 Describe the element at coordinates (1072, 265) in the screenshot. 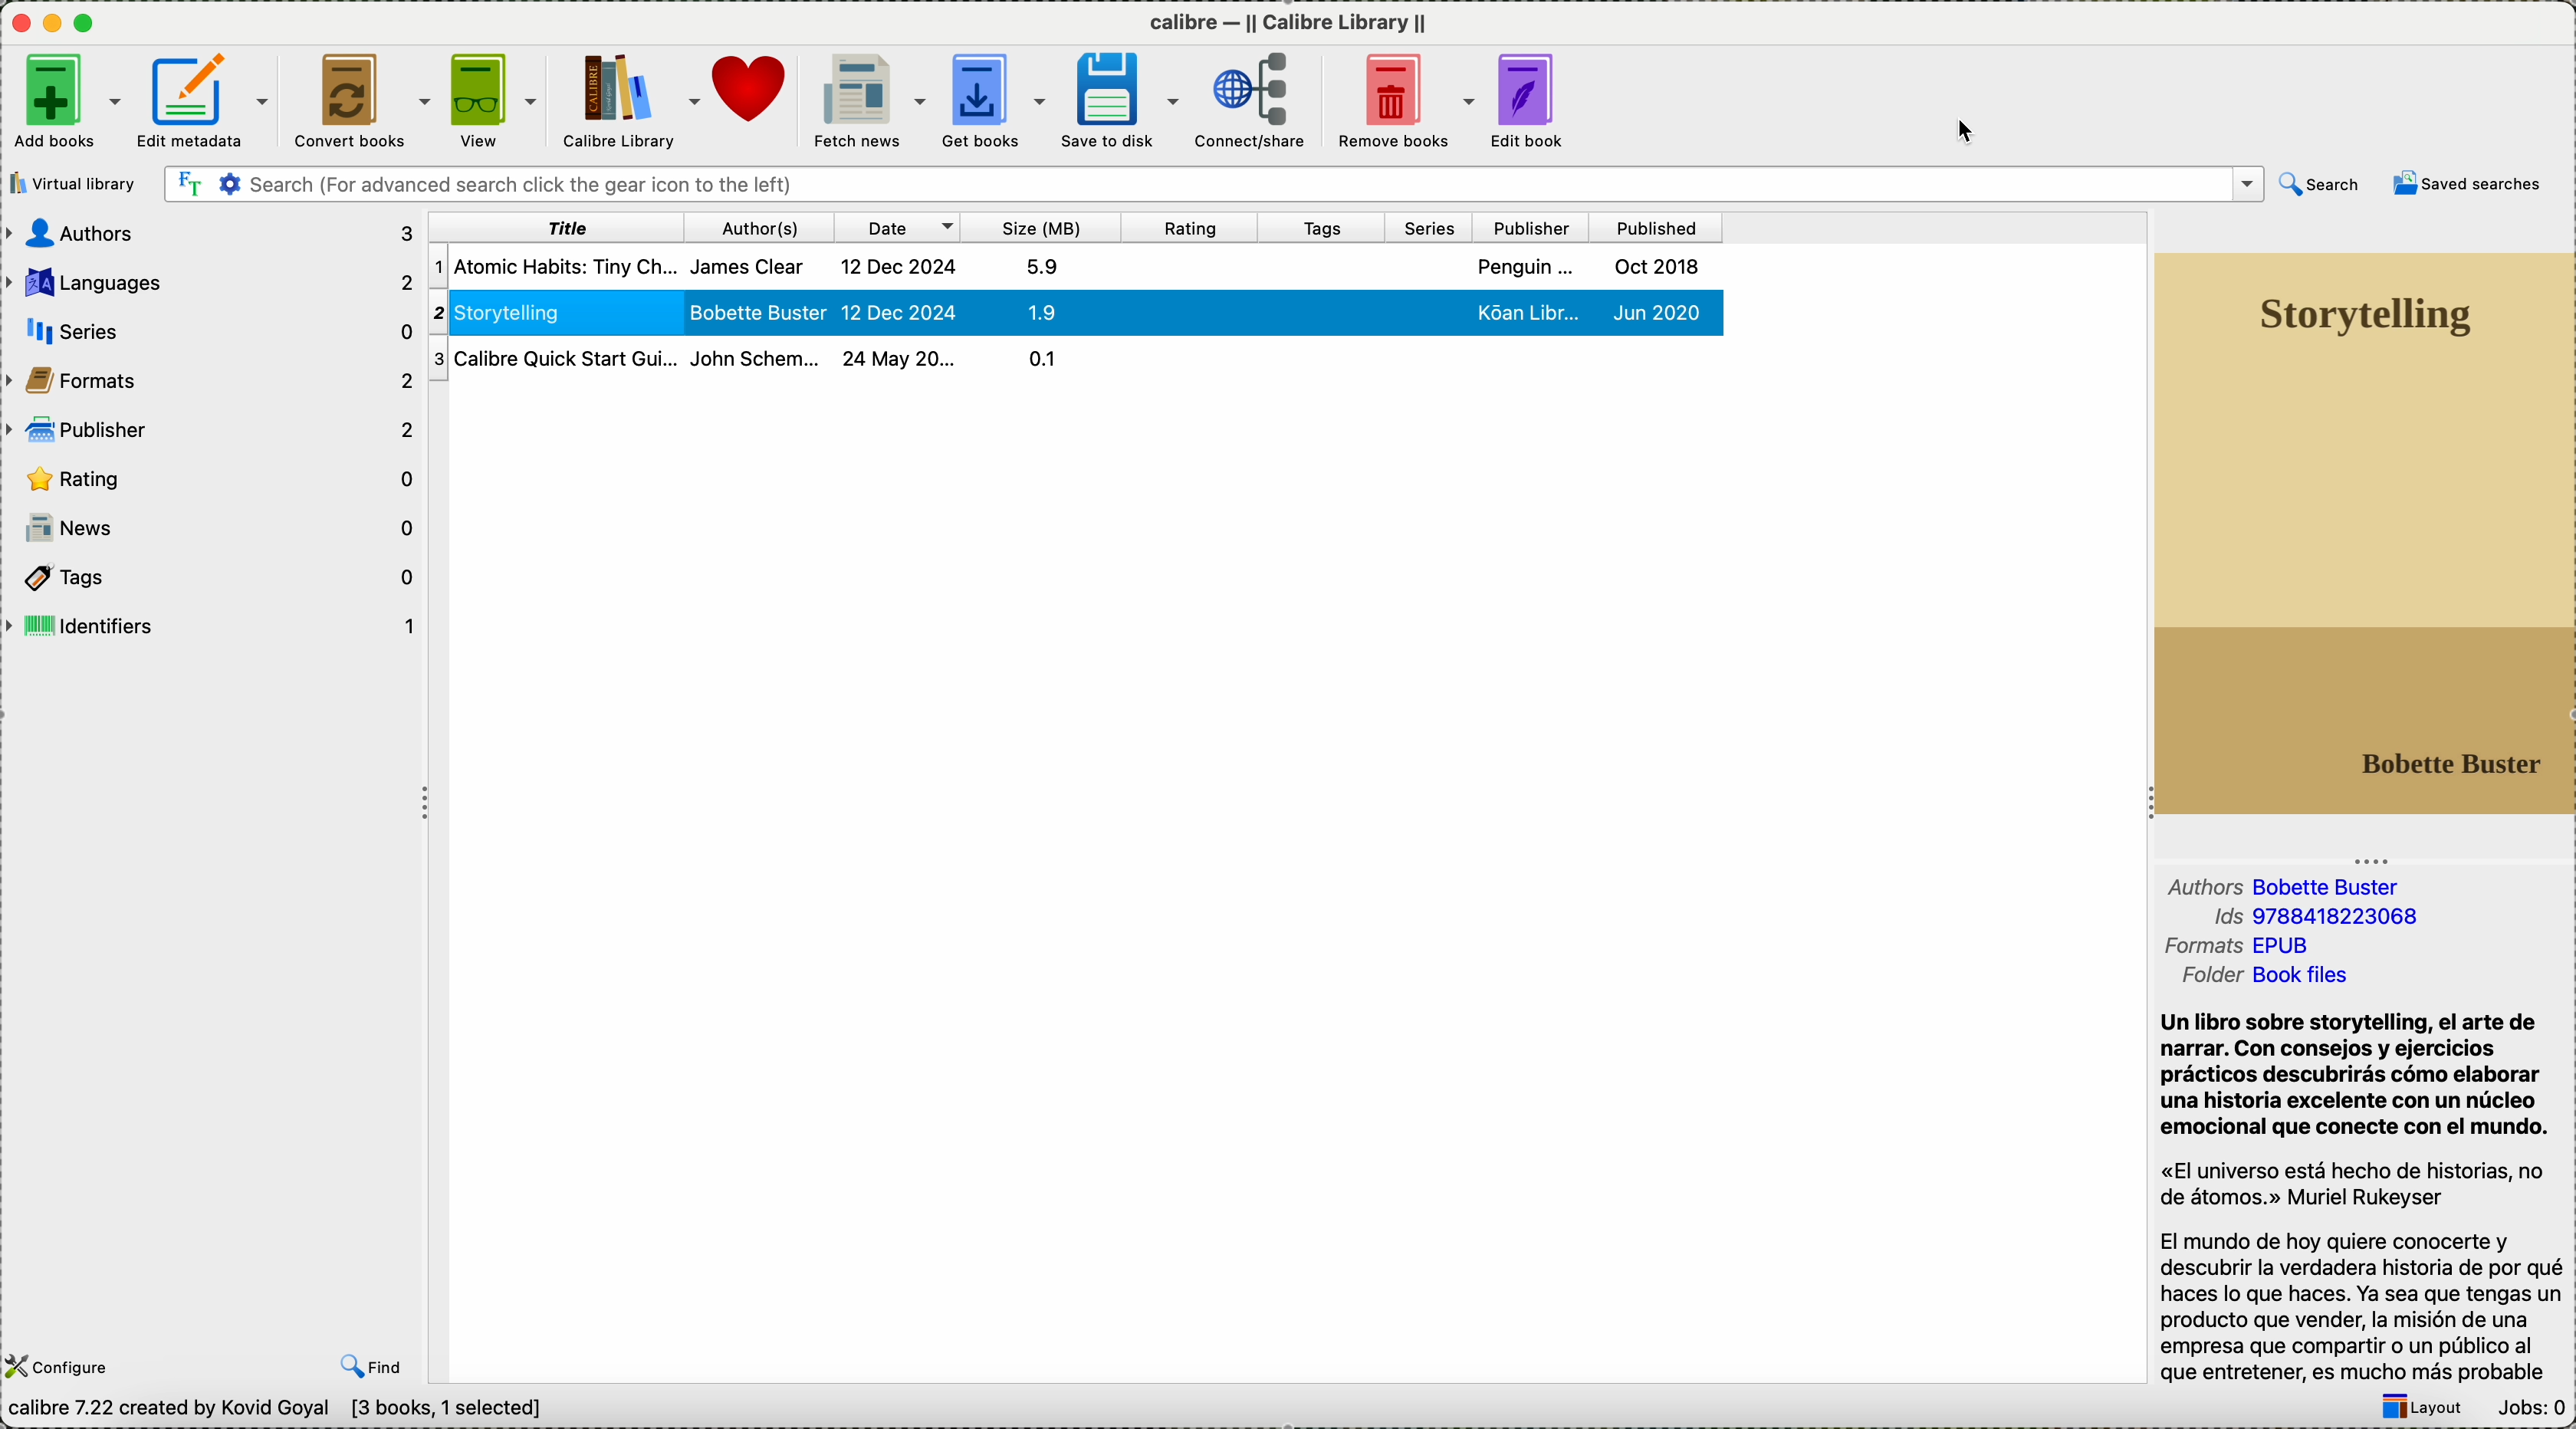

I see `first book` at that location.